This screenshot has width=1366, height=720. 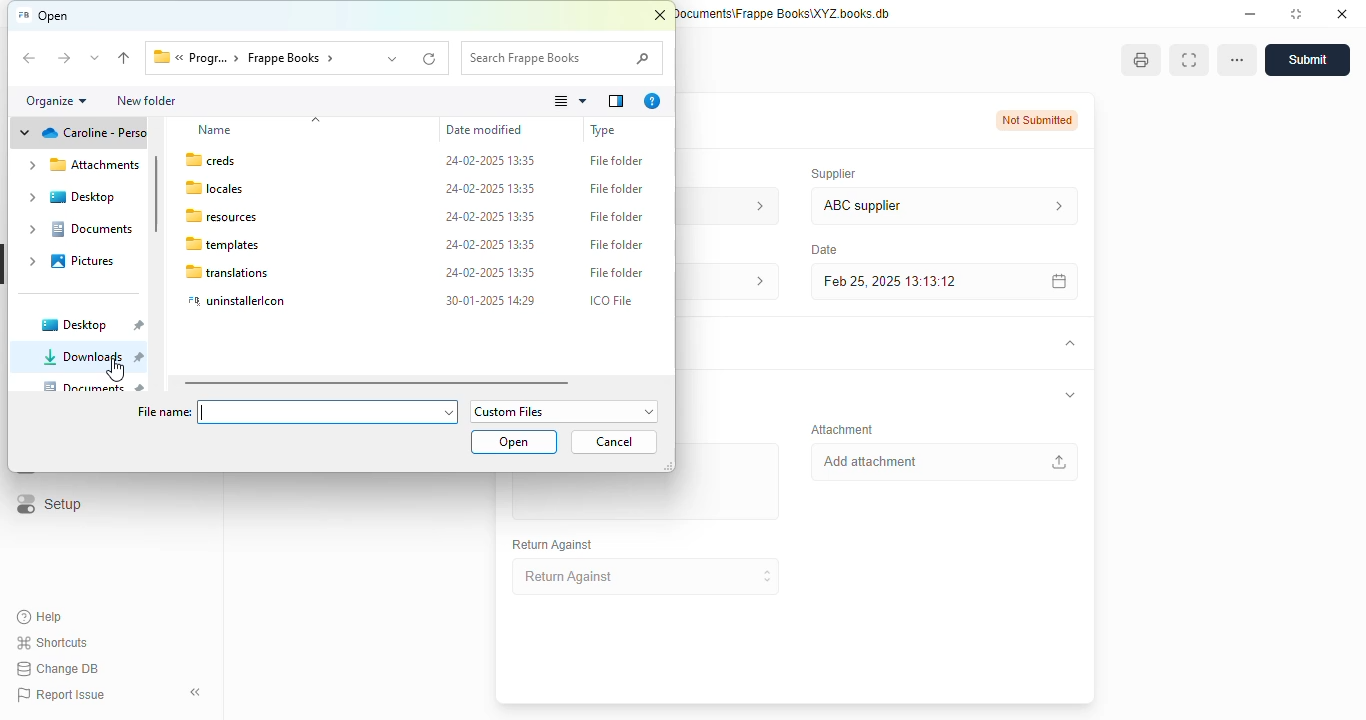 I want to click on add invoice items, so click(x=644, y=497).